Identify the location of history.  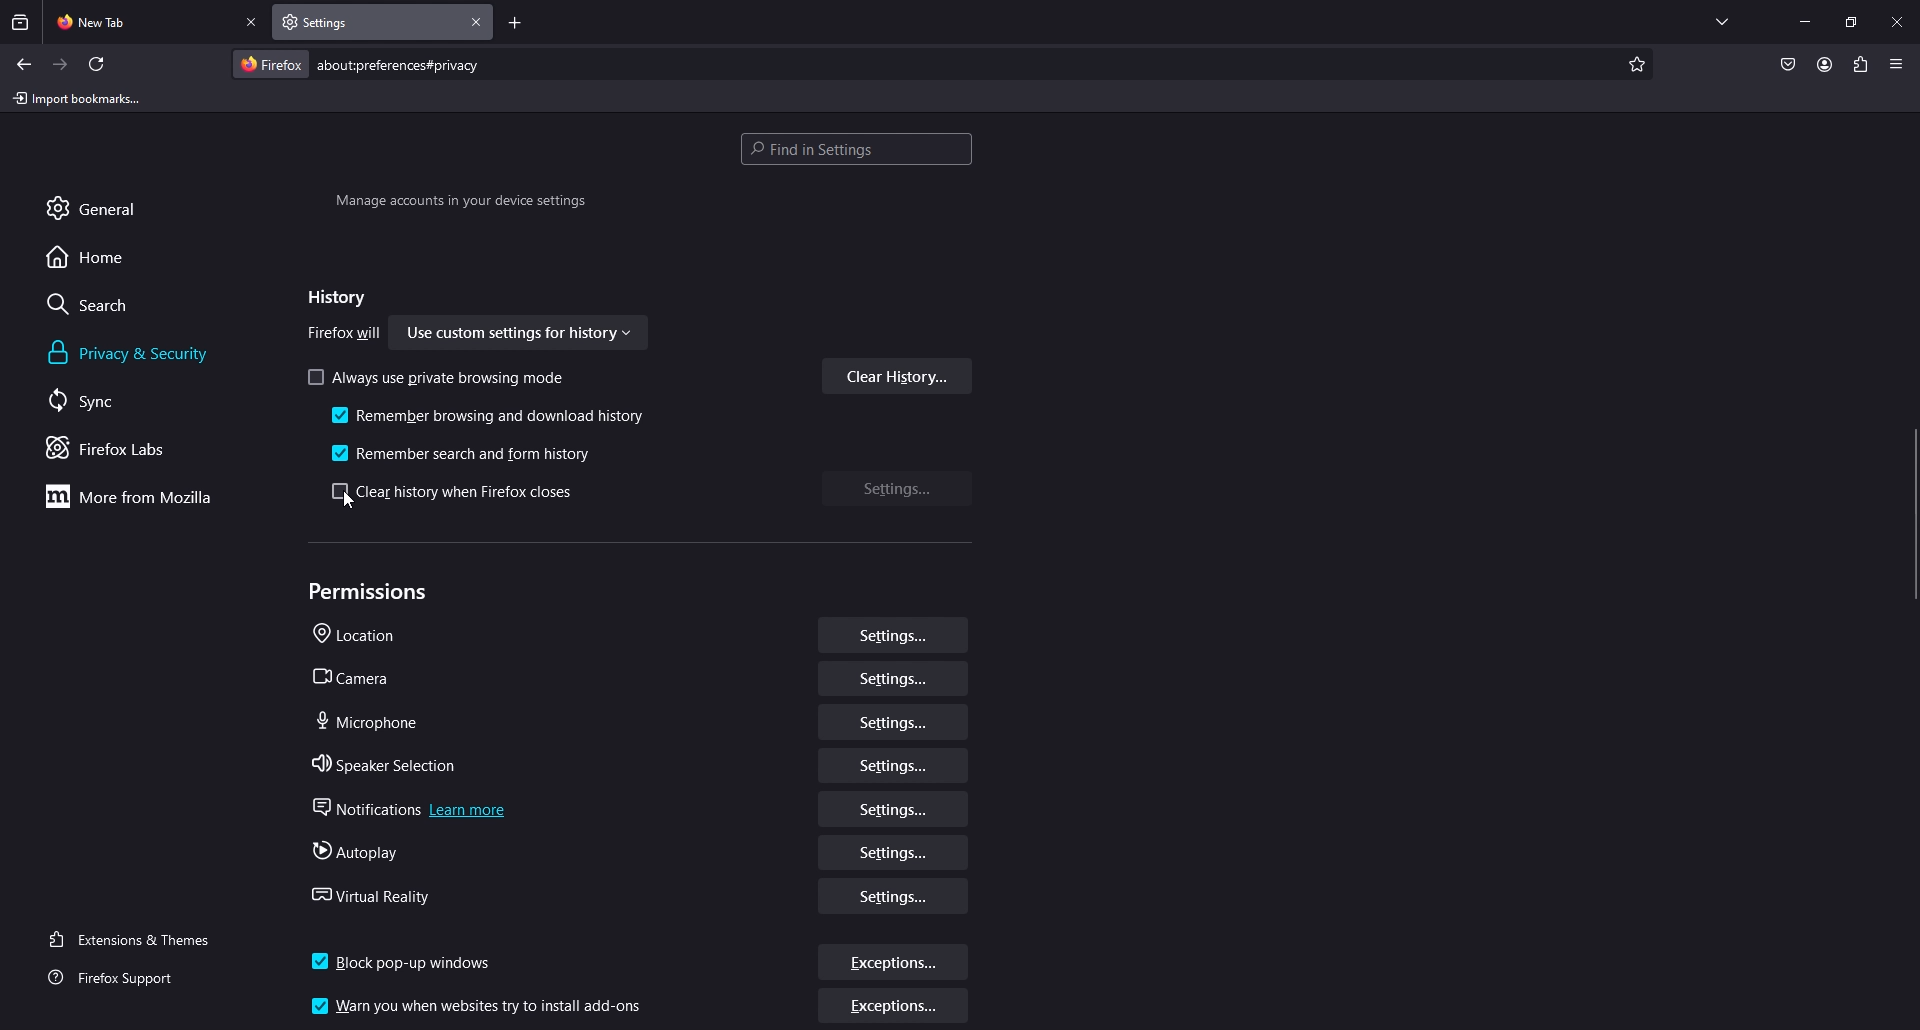
(332, 298).